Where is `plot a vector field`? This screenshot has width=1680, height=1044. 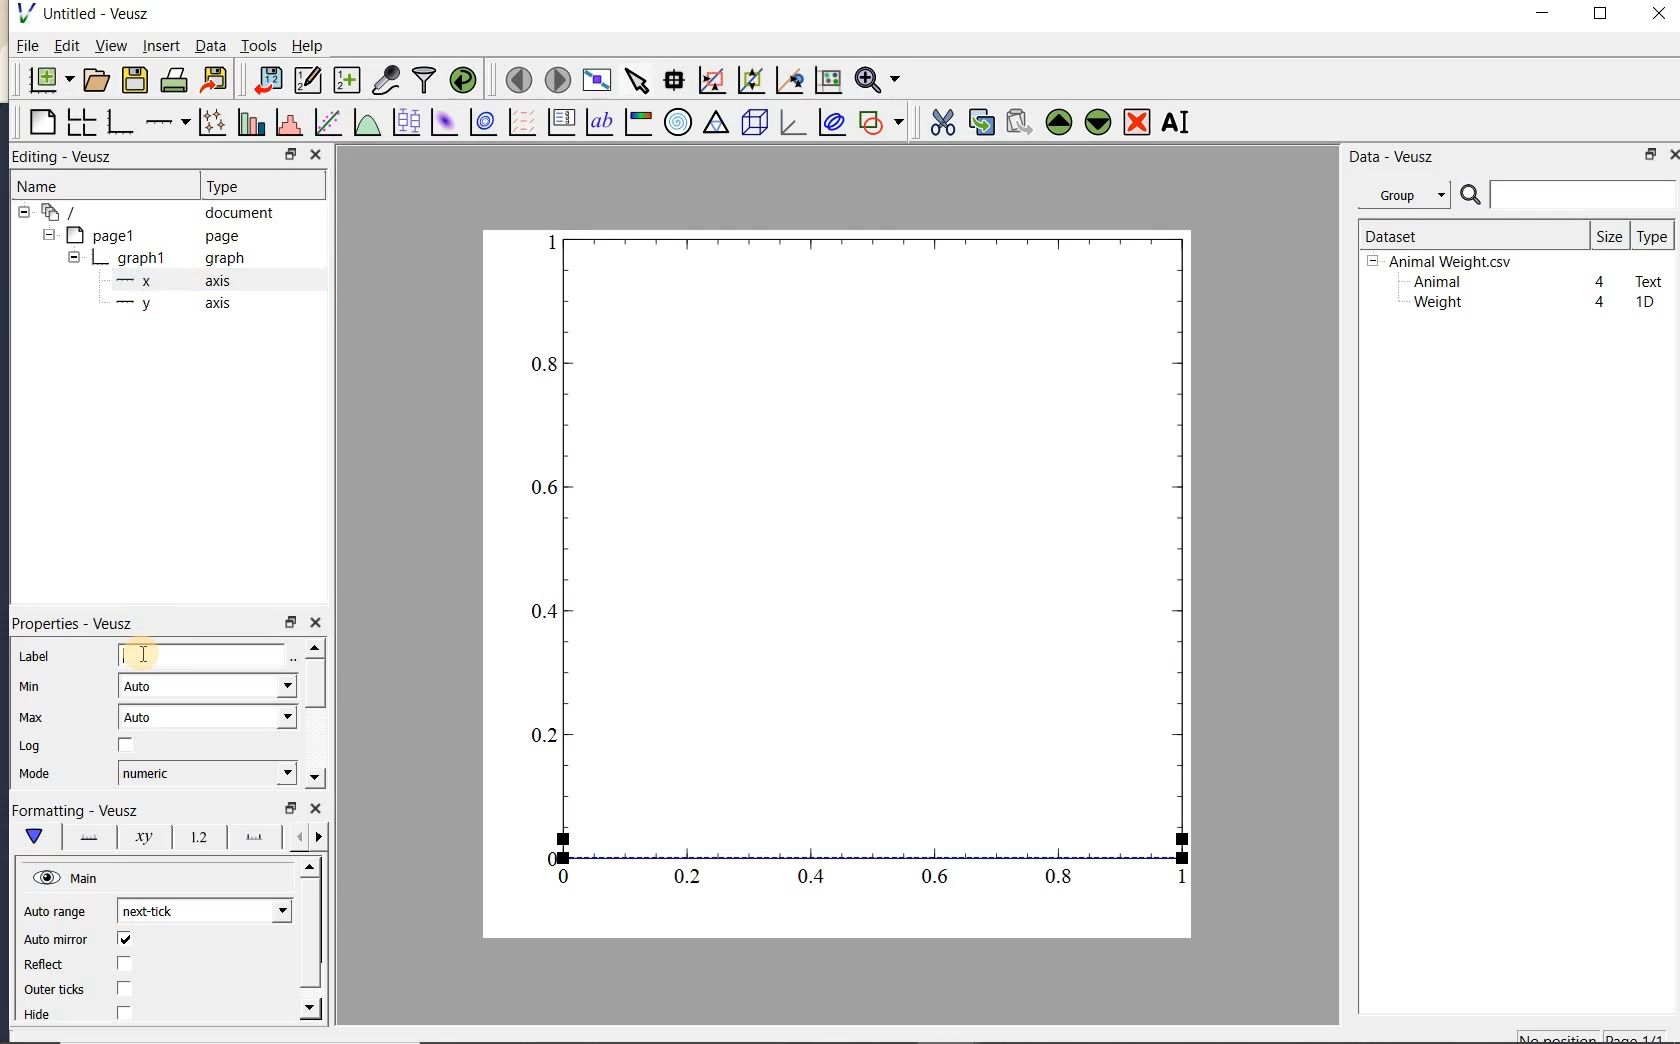 plot a vector field is located at coordinates (519, 123).